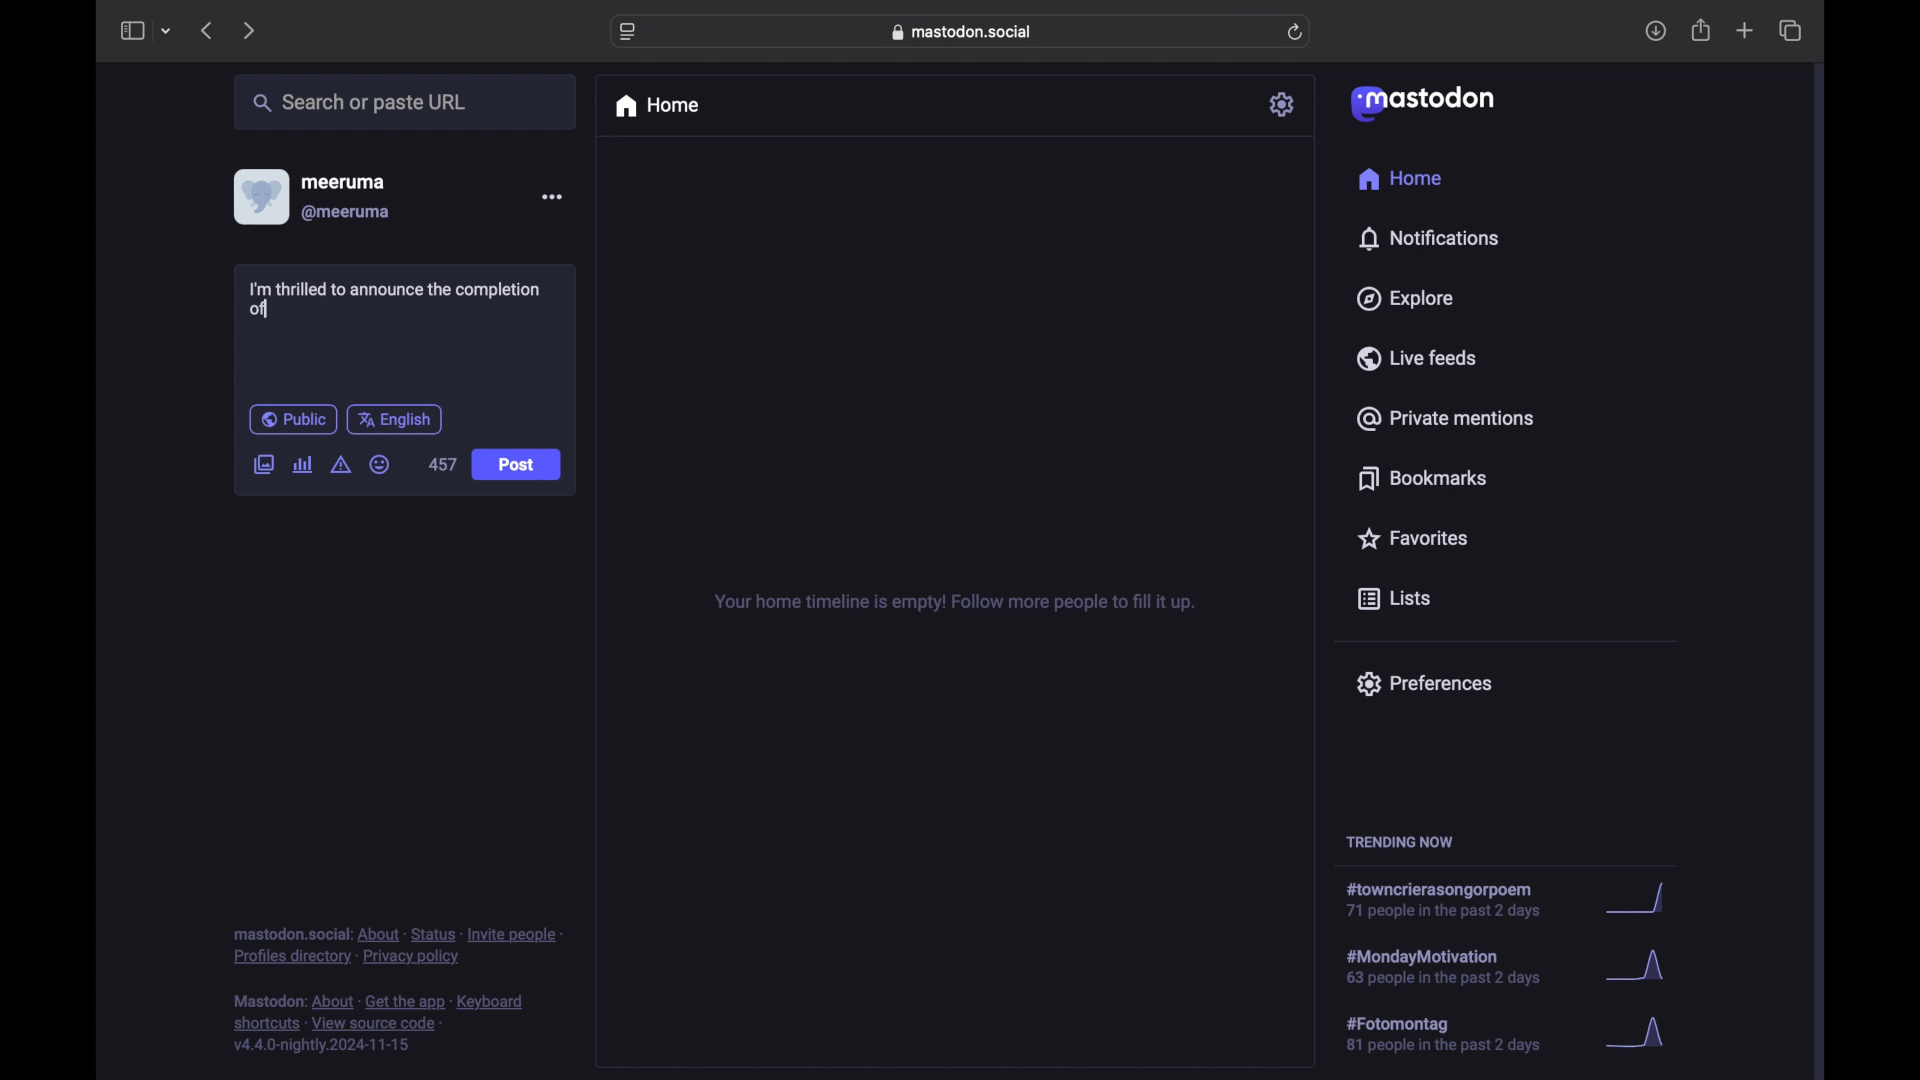 The image size is (1920, 1080). Describe the element at coordinates (962, 32) in the screenshot. I see `web address` at that location.